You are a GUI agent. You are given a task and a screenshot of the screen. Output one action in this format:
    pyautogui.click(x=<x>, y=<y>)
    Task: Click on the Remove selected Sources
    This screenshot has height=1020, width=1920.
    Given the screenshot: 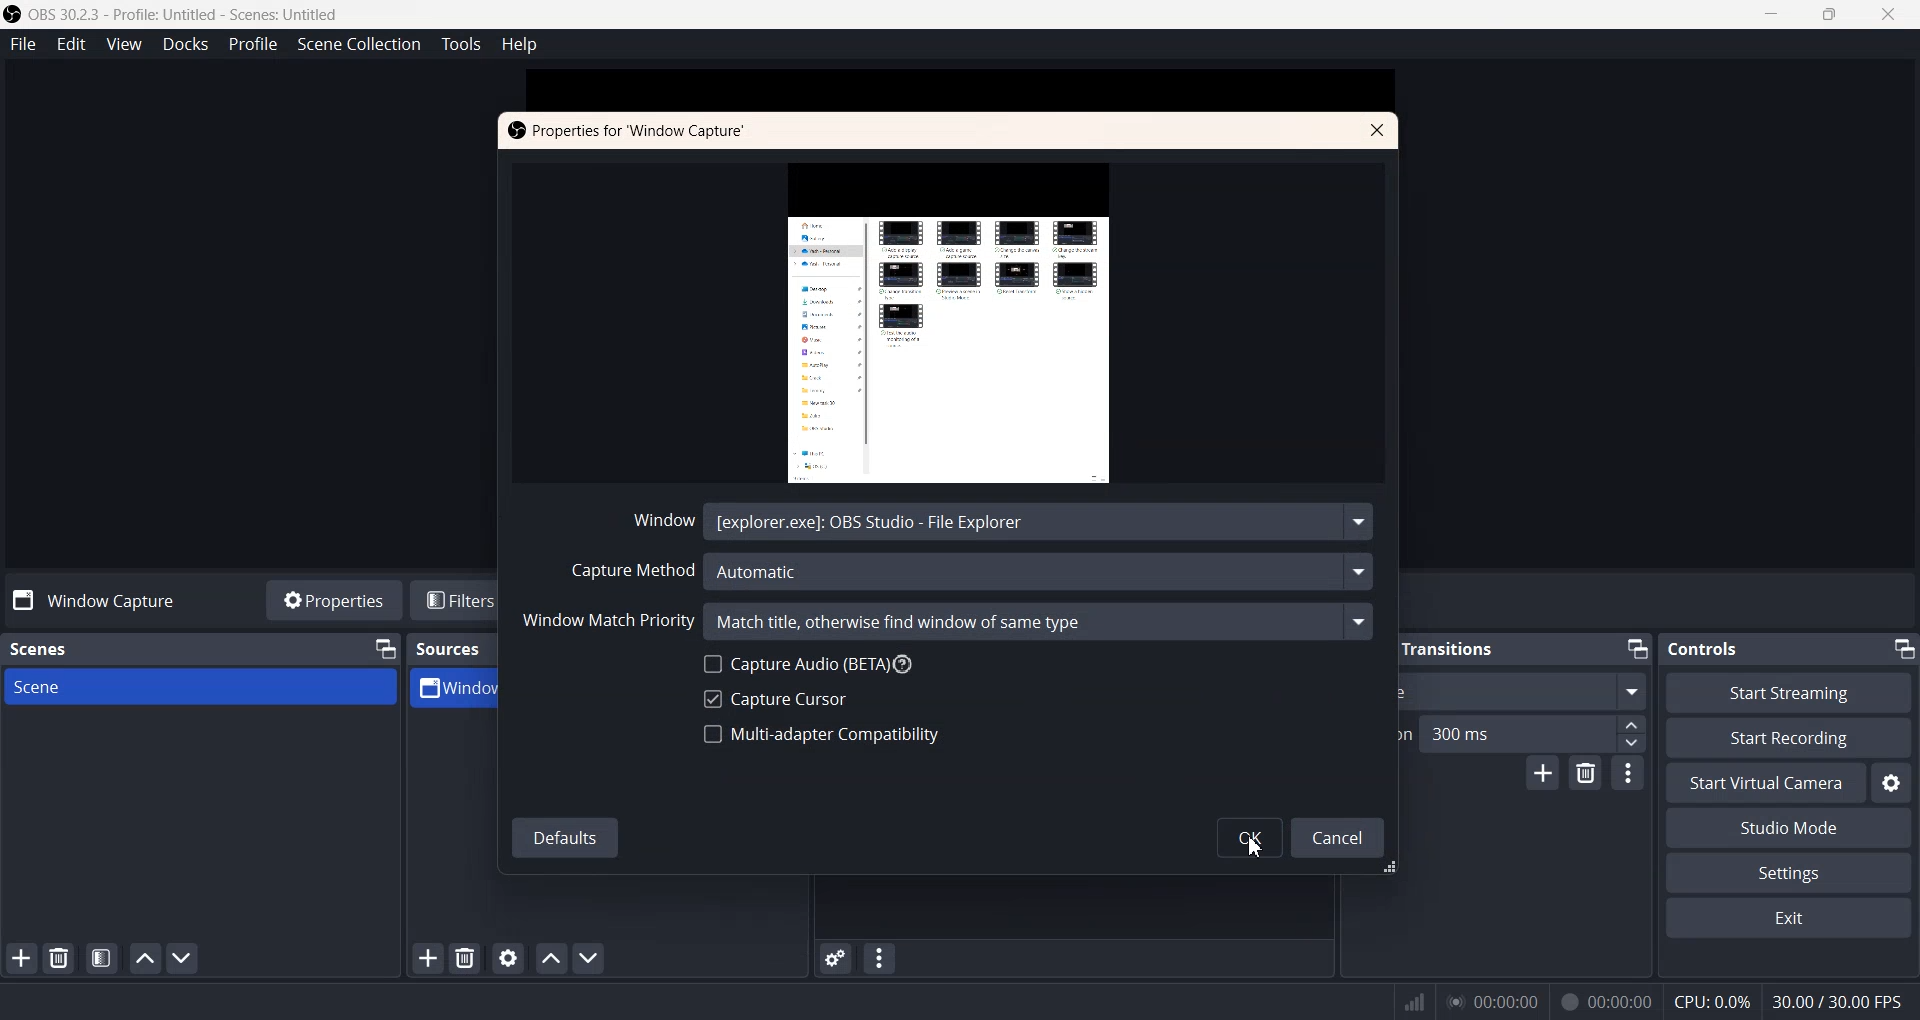 What is the action you would take?
    pyautogui.click(x=467, y=957)
    